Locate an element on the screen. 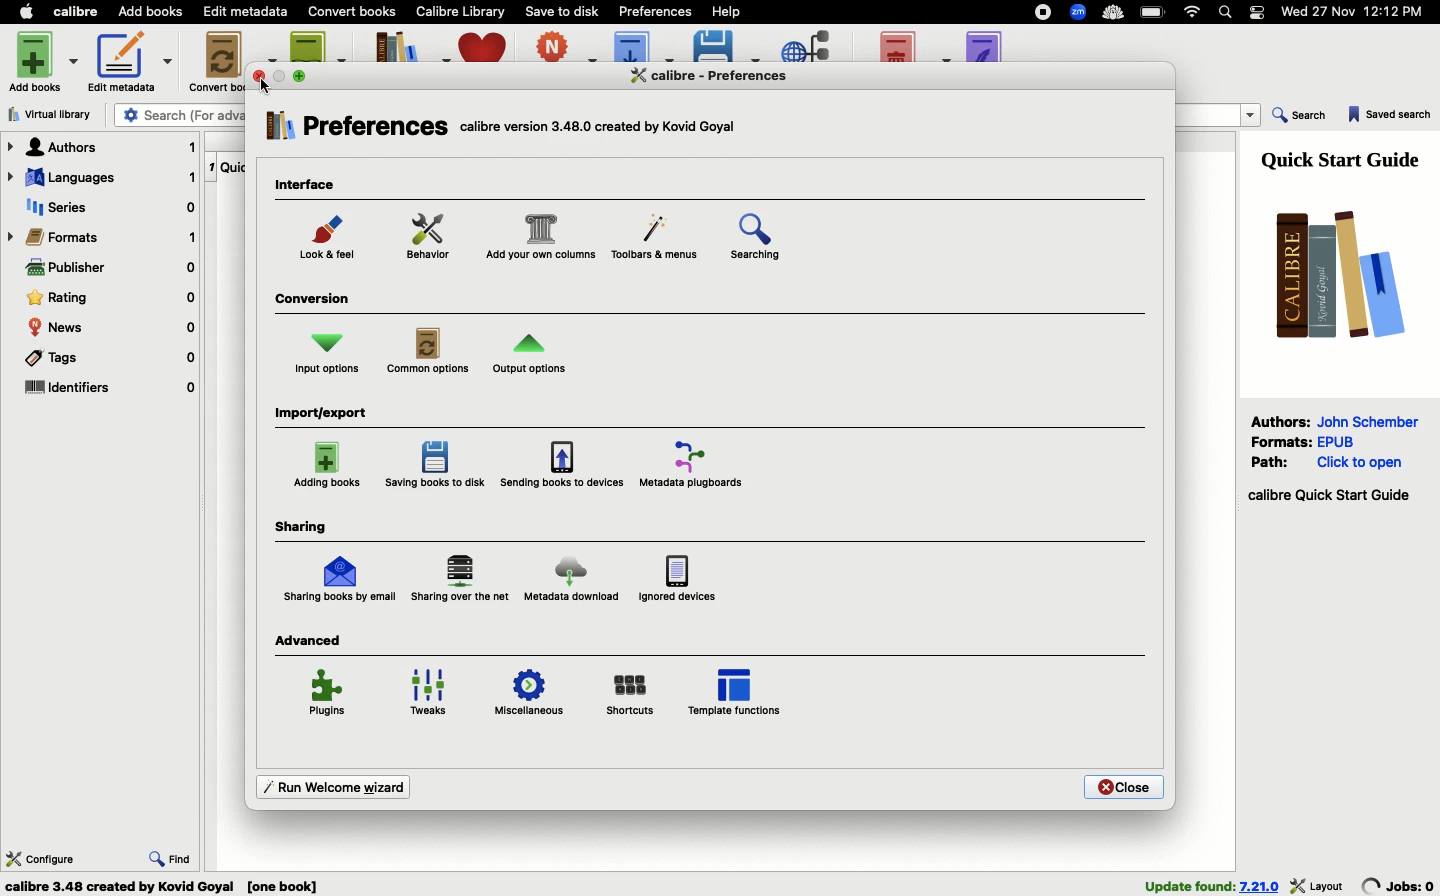 This screenshot has height=896, width=1440. Import export is located at coordinates (326, 414).